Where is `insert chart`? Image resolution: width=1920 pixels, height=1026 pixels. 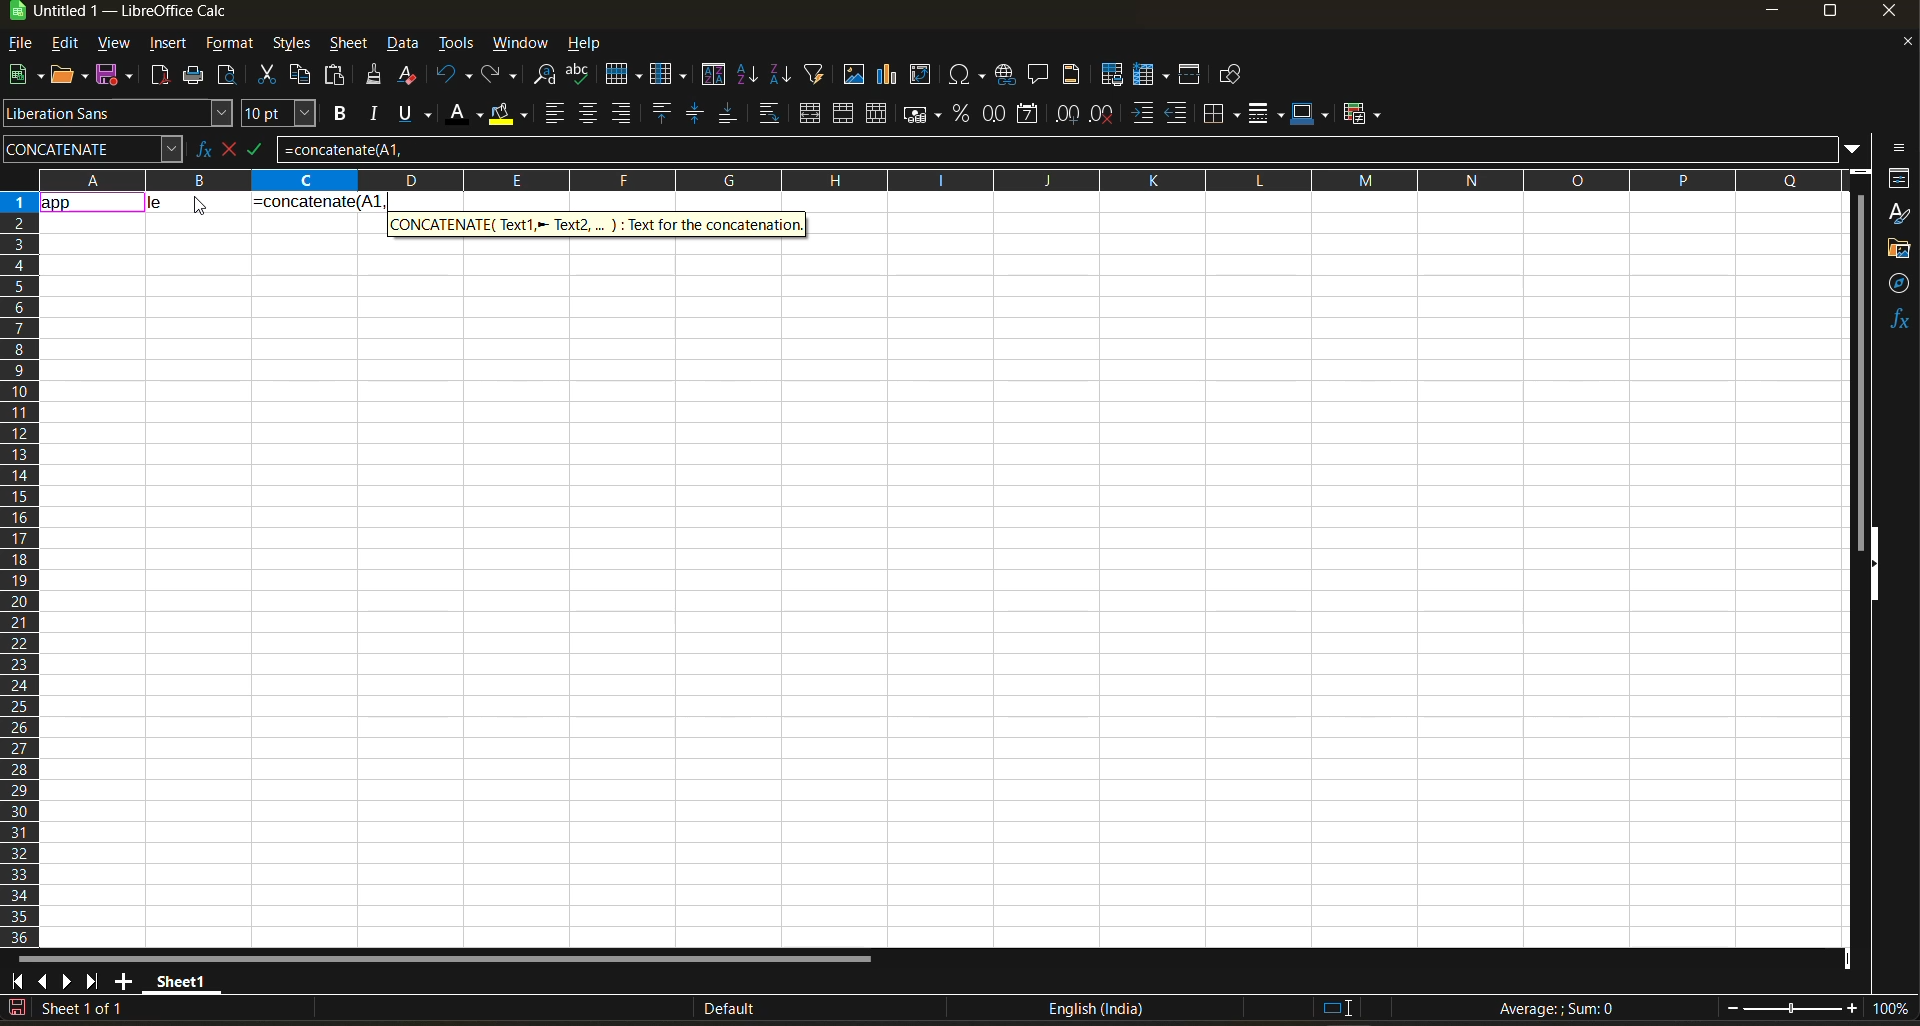 insert chart is located at coordinates (888, 74).